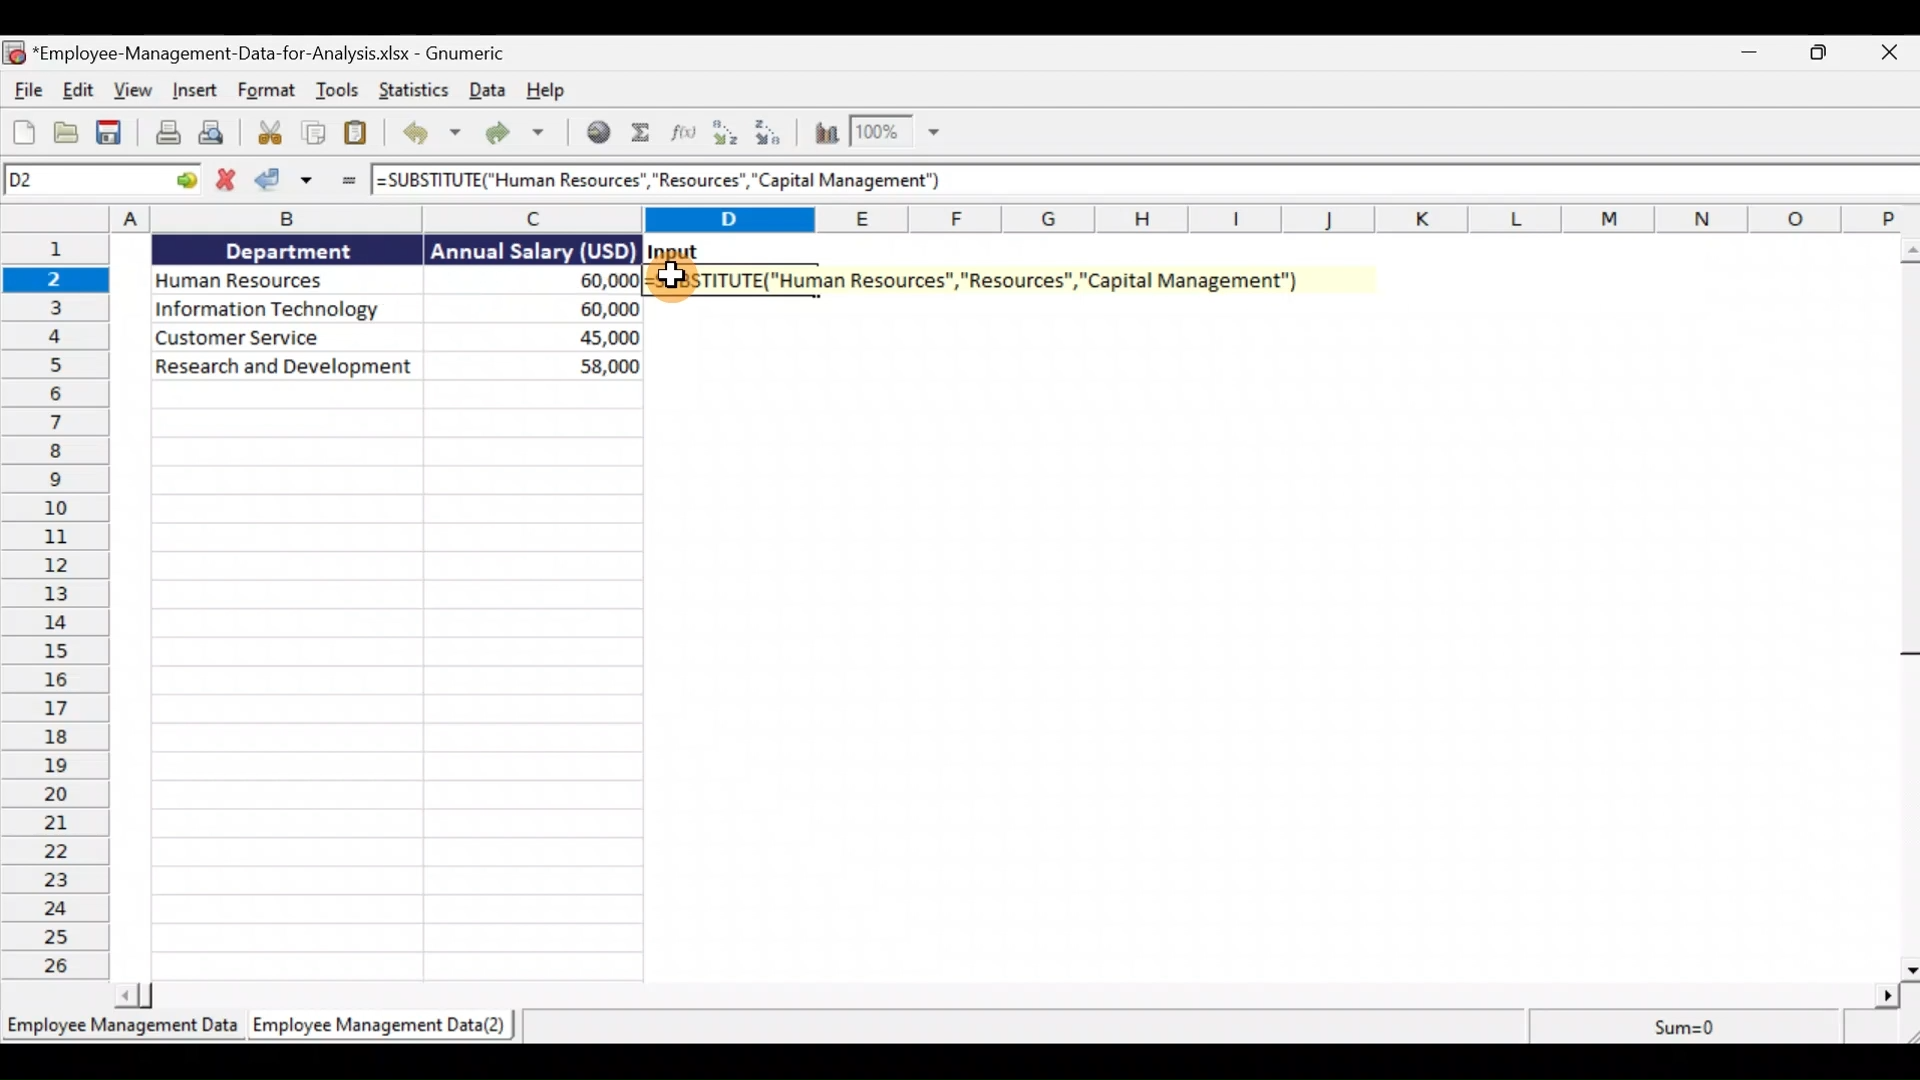 This screenshot has width=1920, height=1080. What do you see at coordinates (597, 134) in the screenshot?
I see `Insert hyperlink` at bounding box center [597, 134].